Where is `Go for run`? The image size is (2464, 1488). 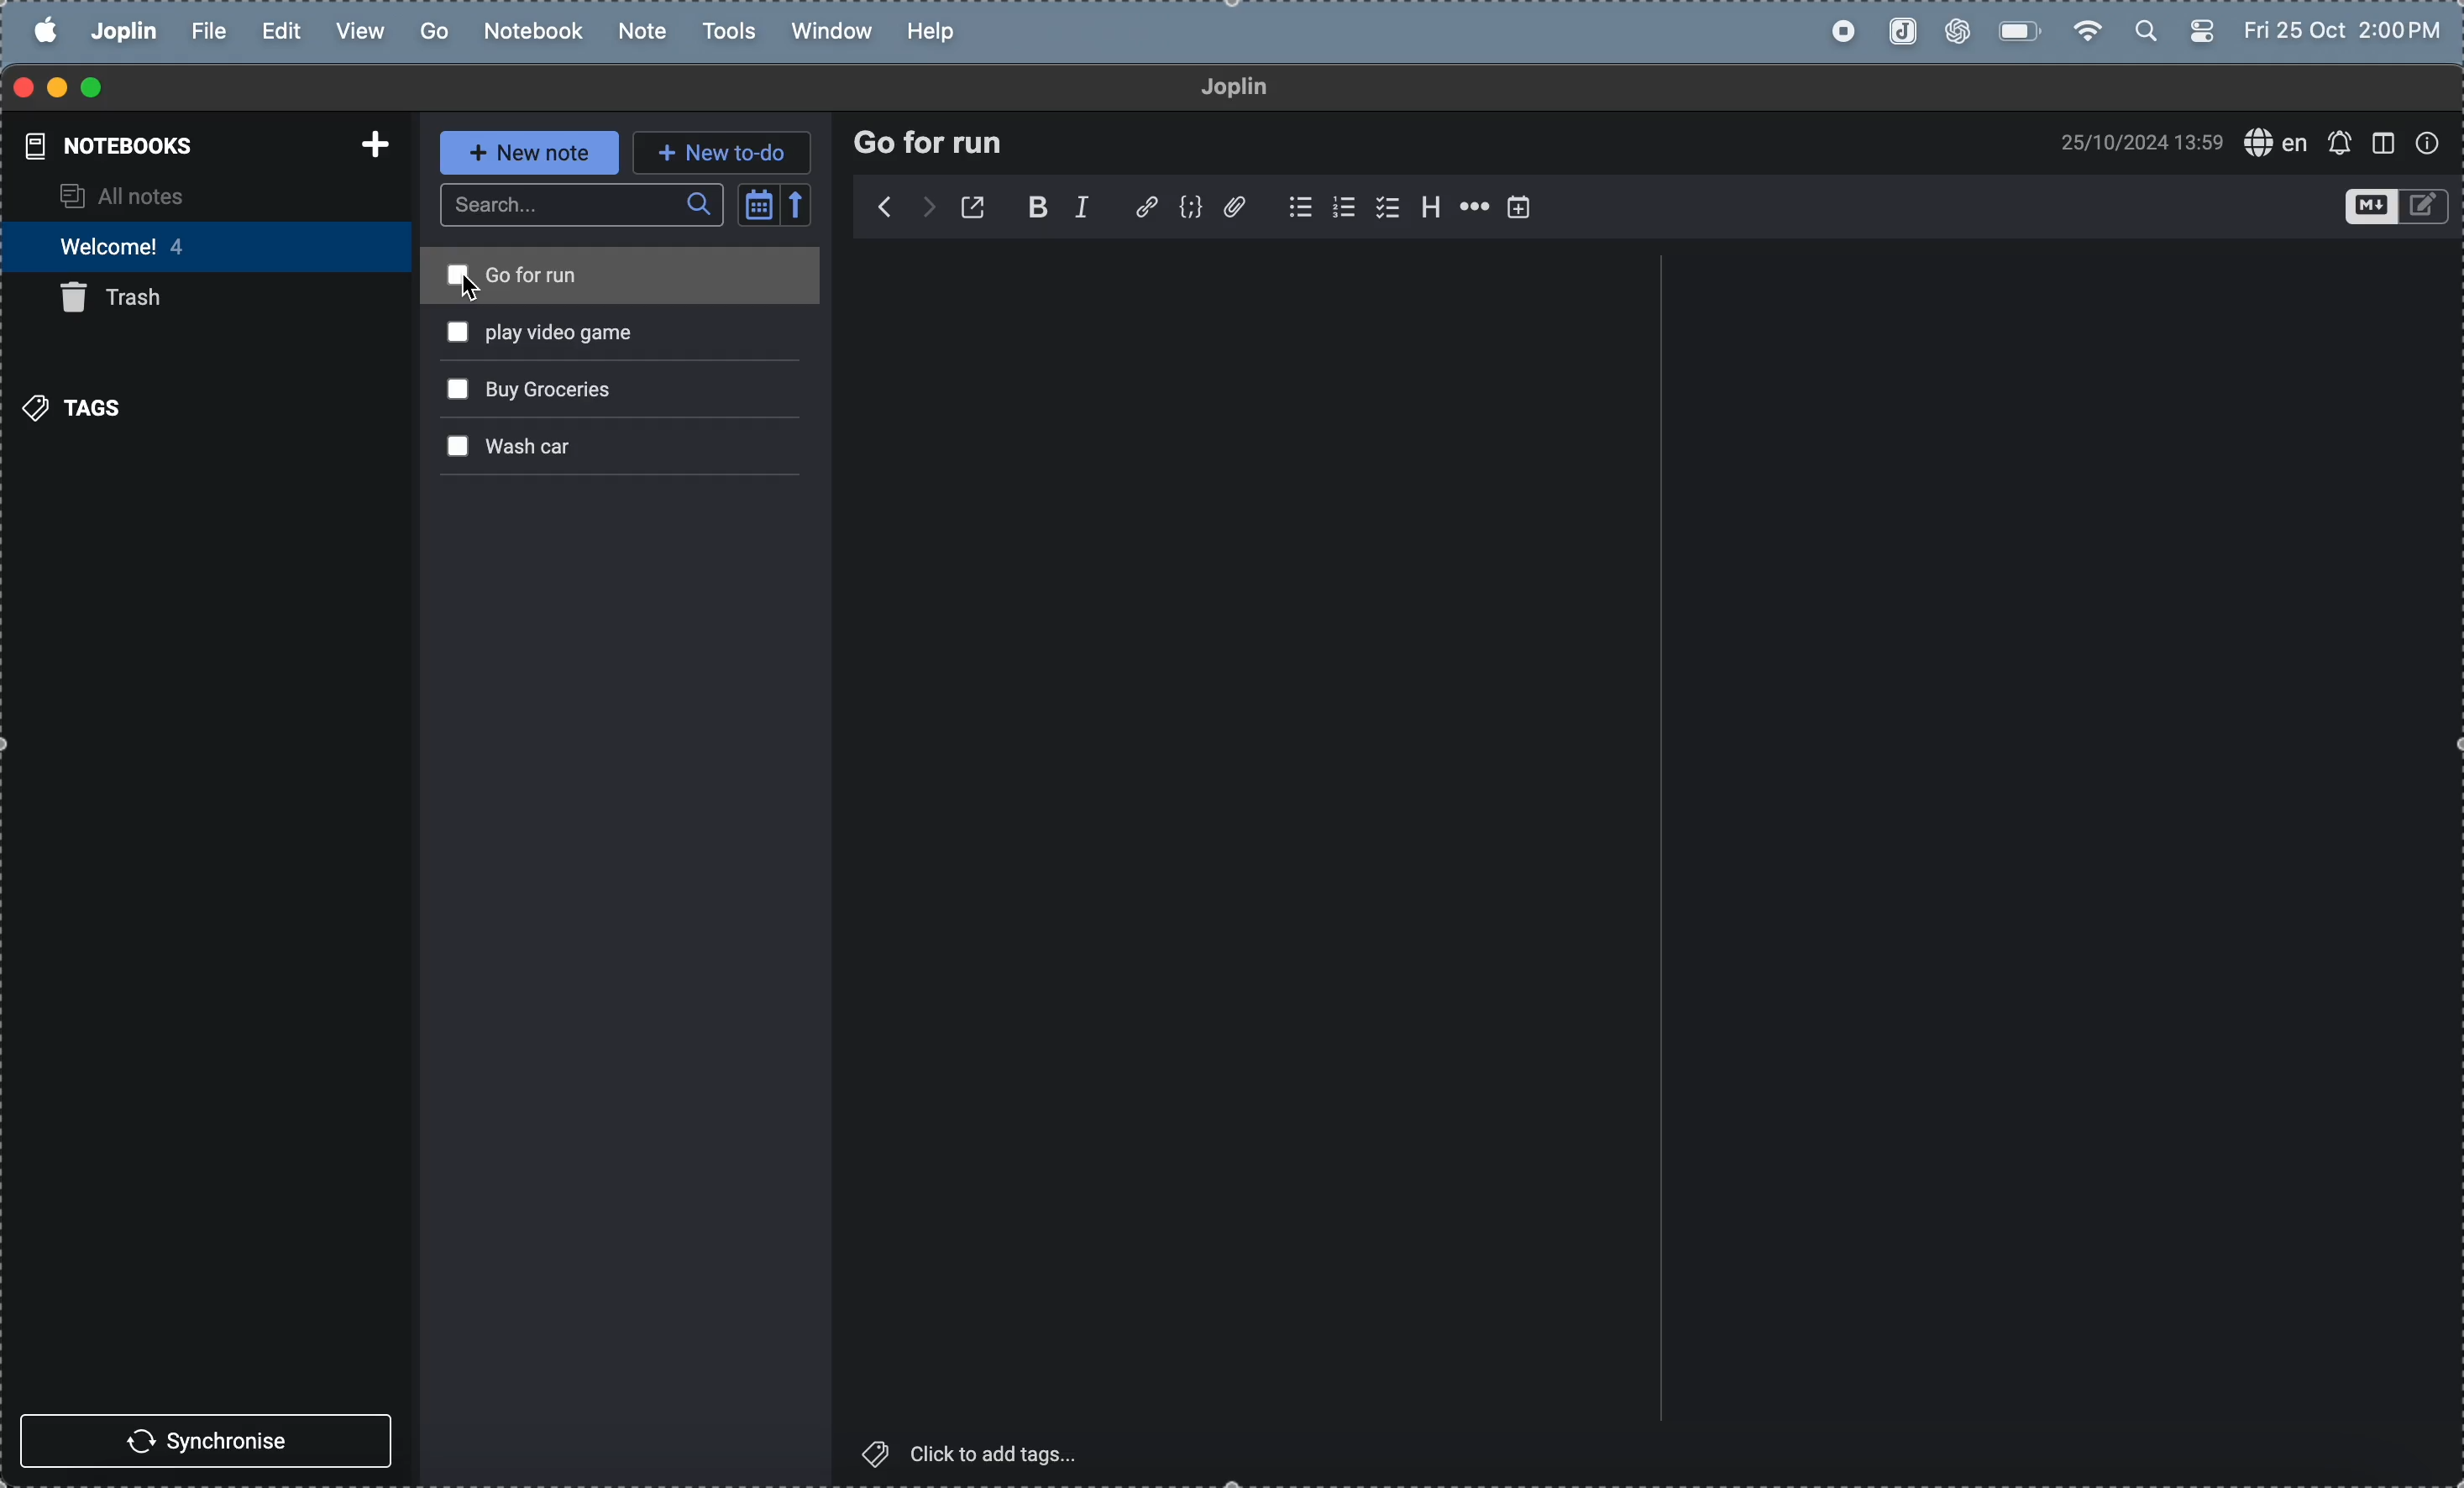 Go for run is located at coordinates (941, 142).